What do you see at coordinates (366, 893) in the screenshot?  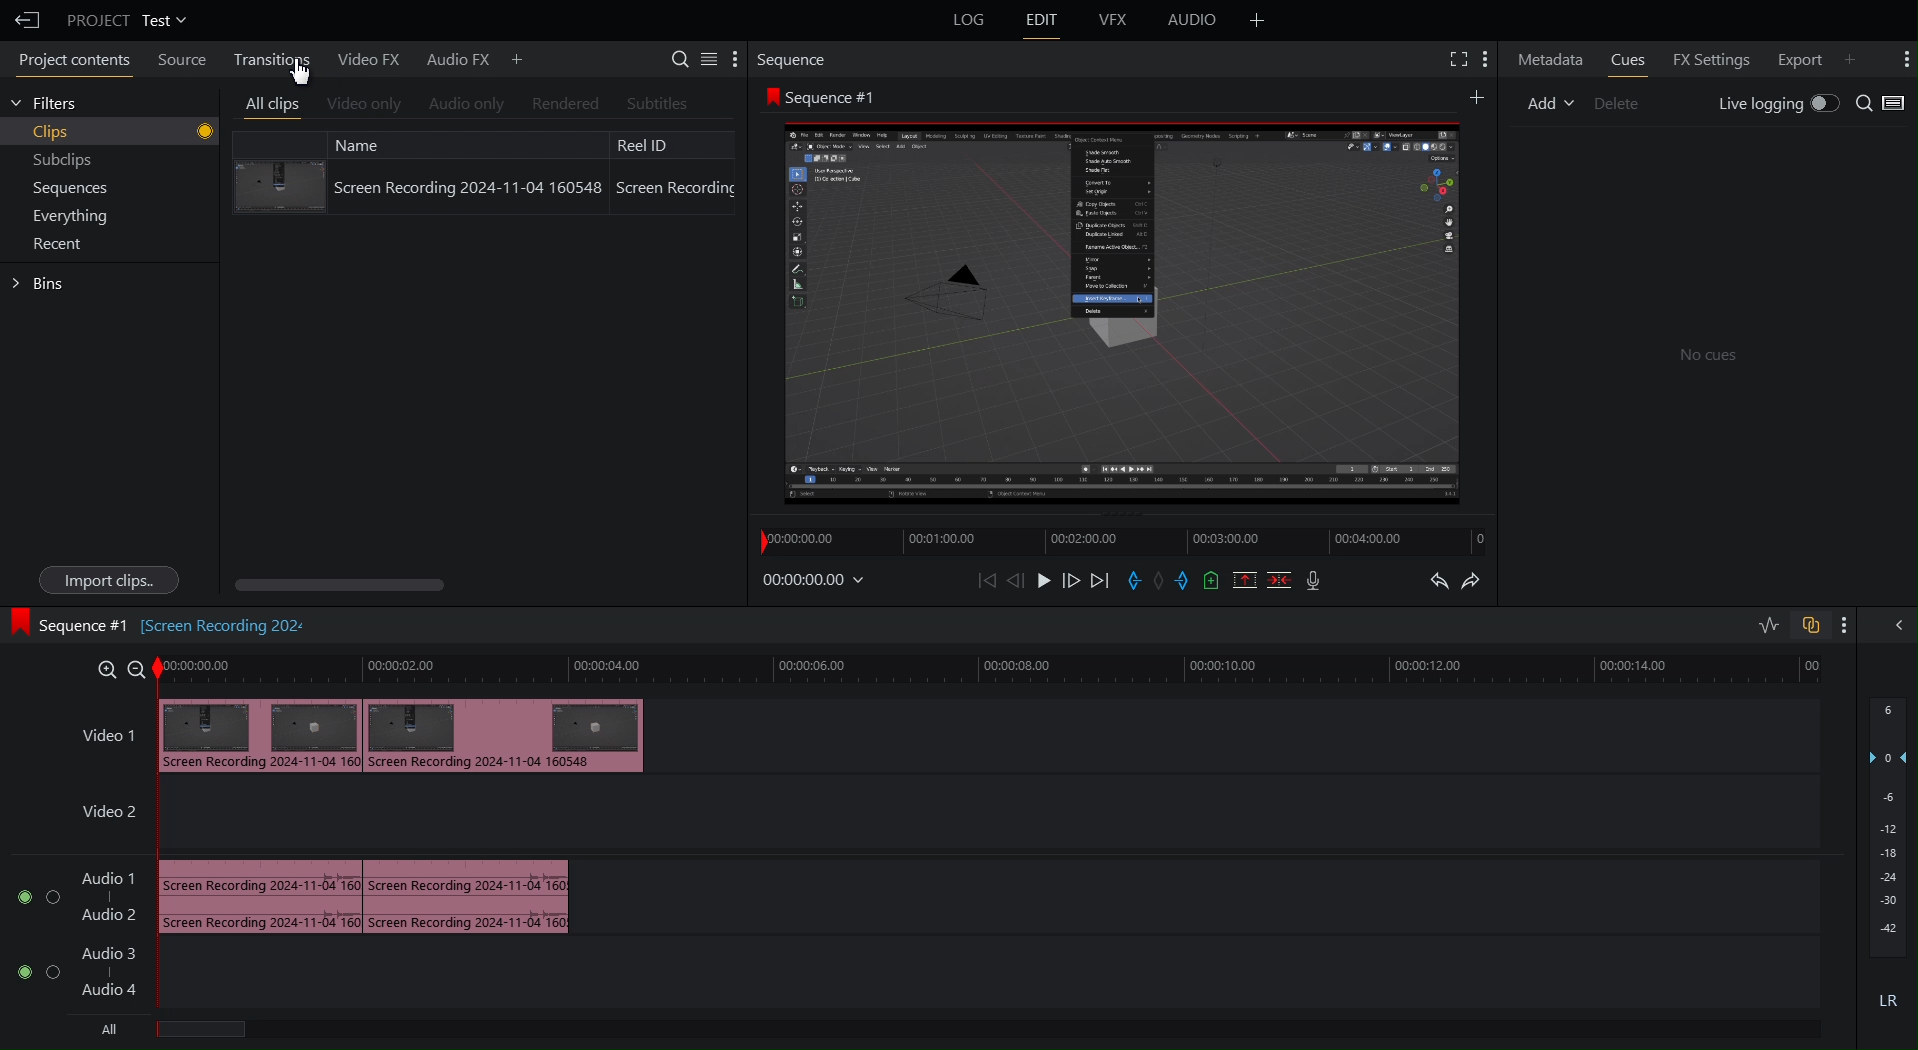 I see `Audio track` at bounding box center [366, 893].